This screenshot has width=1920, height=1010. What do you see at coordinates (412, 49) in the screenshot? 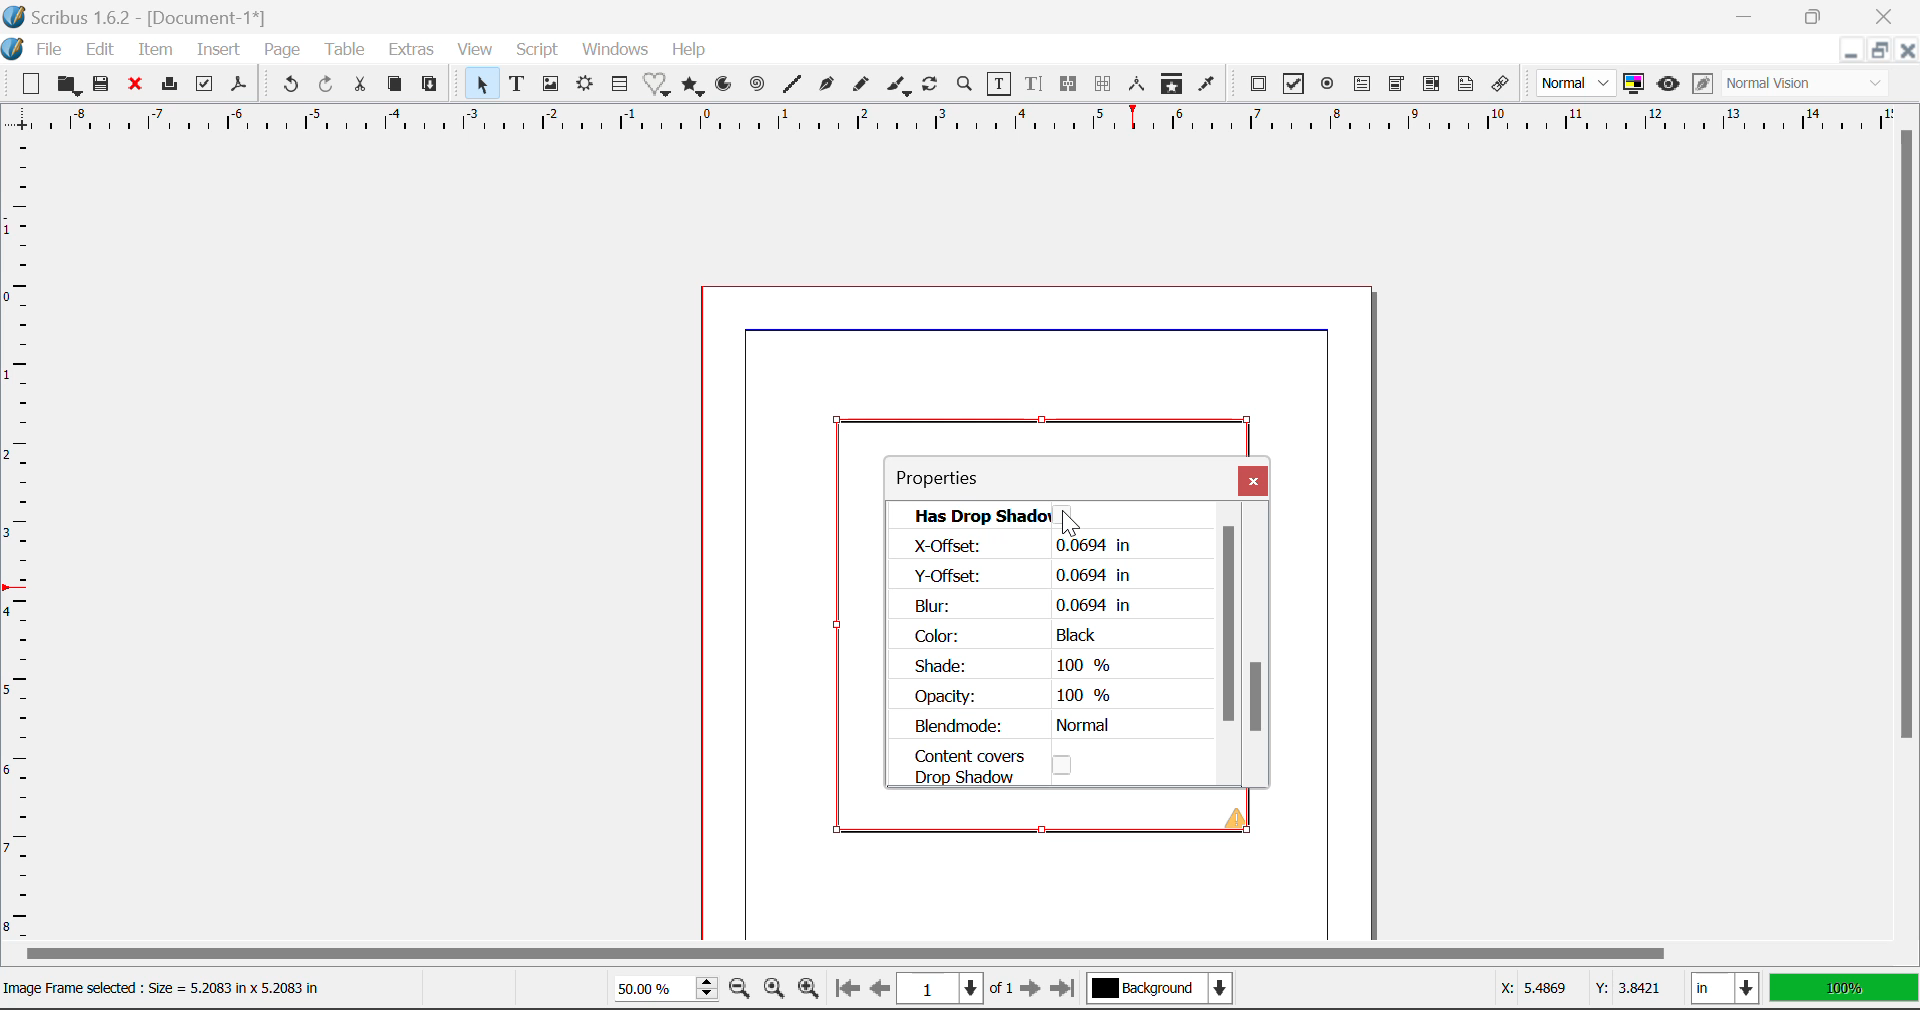
I see `Extras` at bounding box center [412, 49].